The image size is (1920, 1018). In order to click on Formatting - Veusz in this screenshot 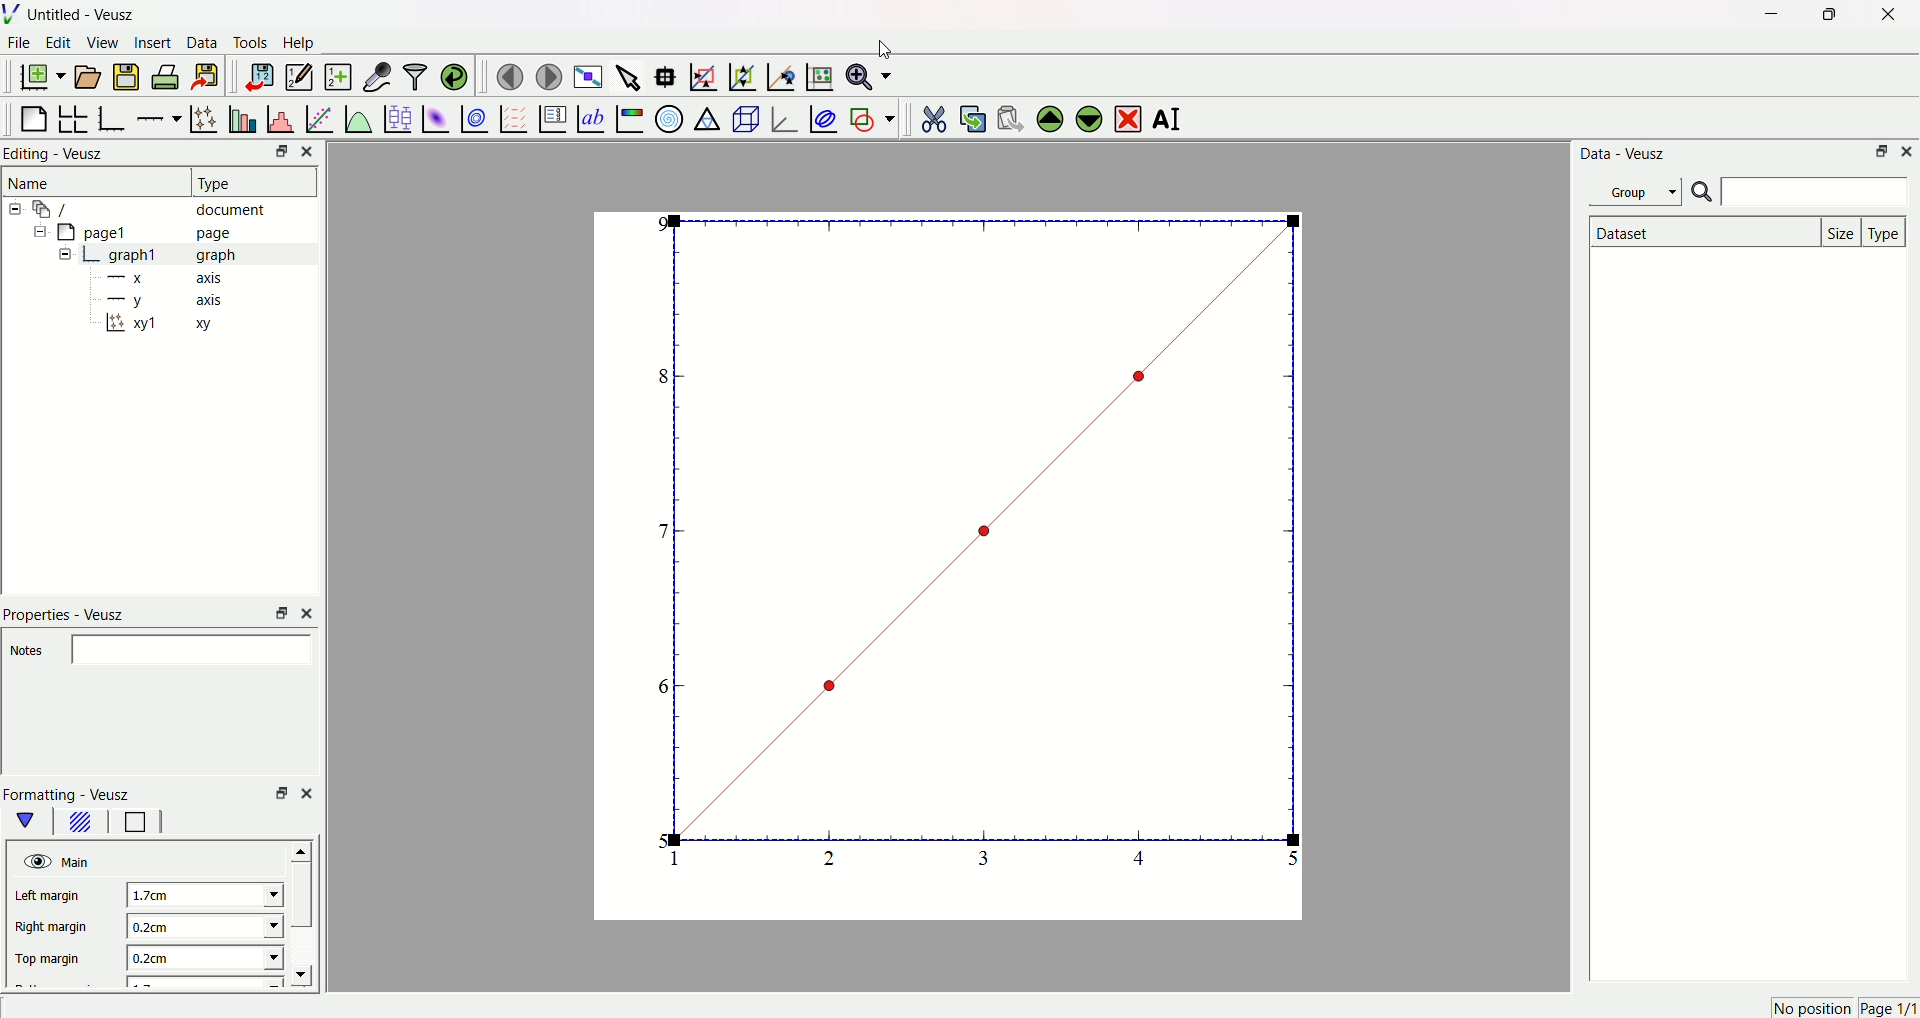, I will do `click(77, 794)`.